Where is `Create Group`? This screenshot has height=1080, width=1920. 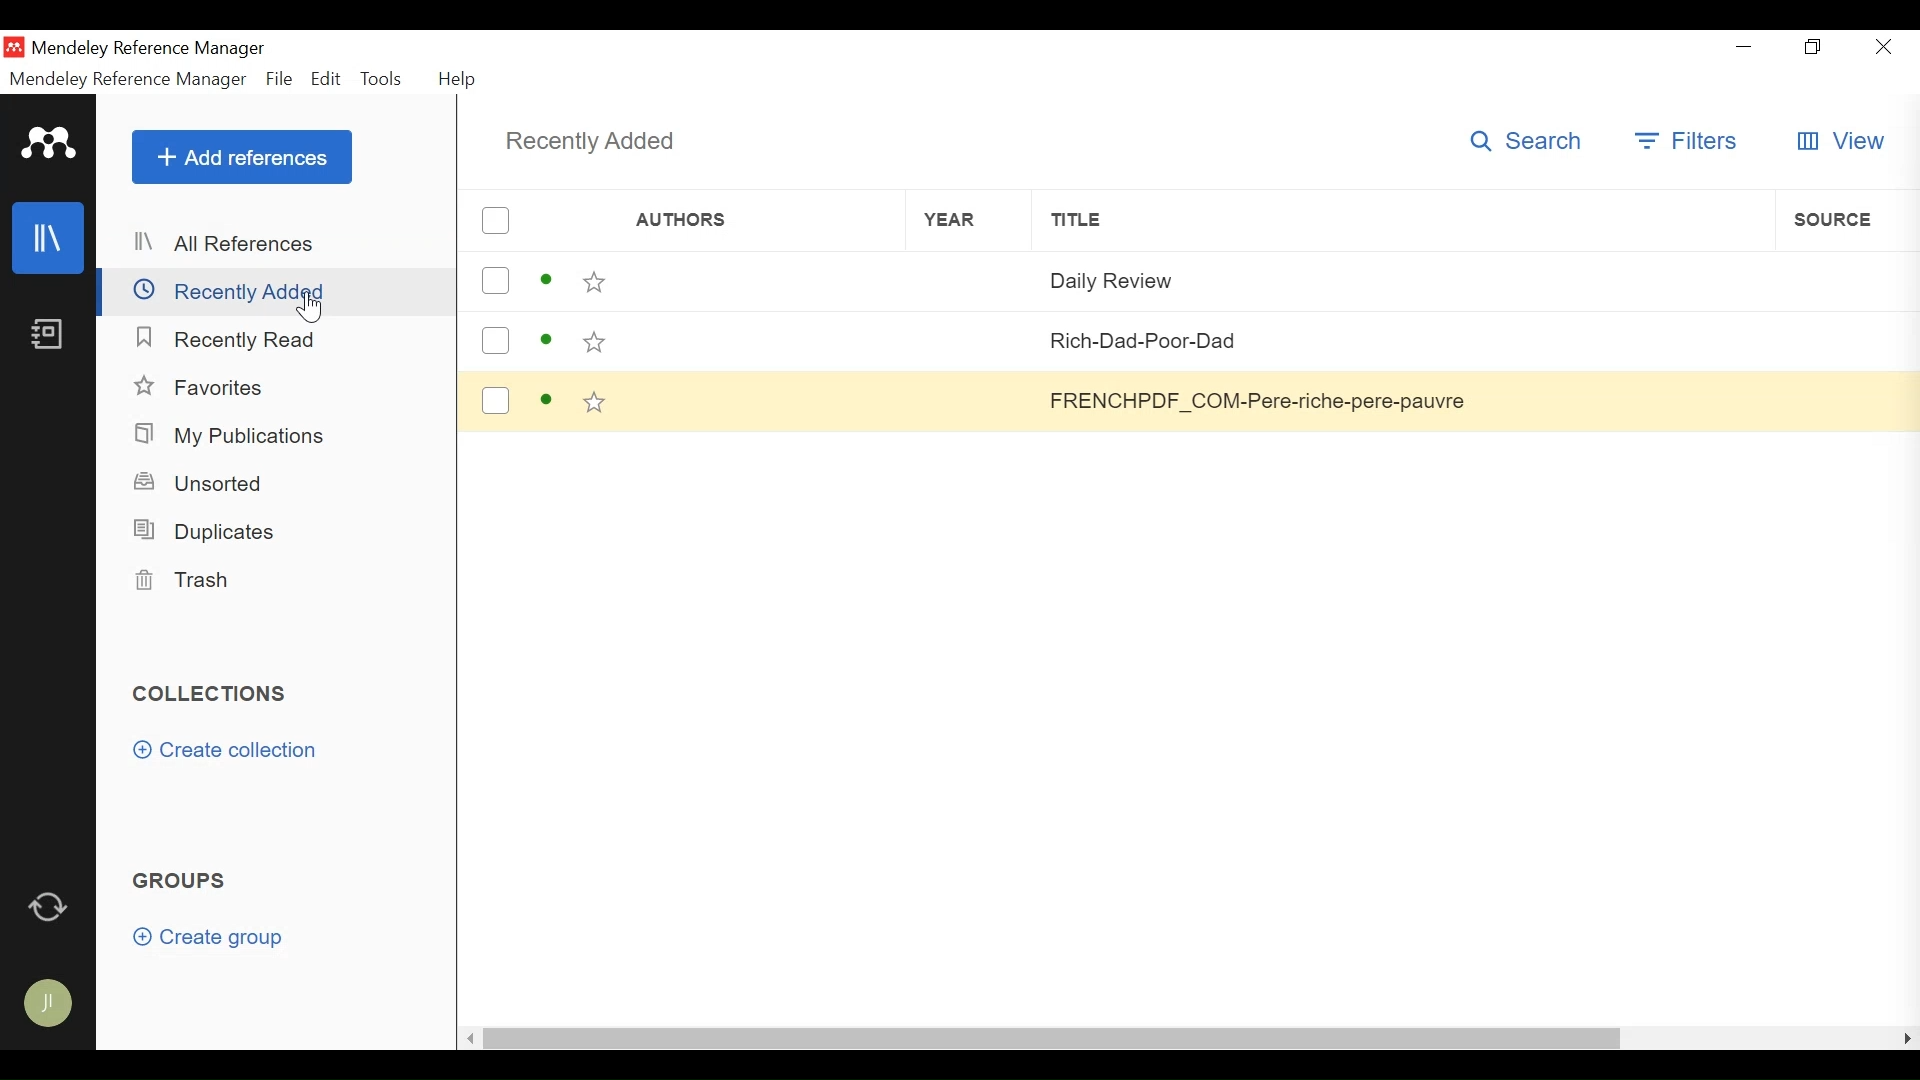 Create Group is located at coordinates (208, 939).